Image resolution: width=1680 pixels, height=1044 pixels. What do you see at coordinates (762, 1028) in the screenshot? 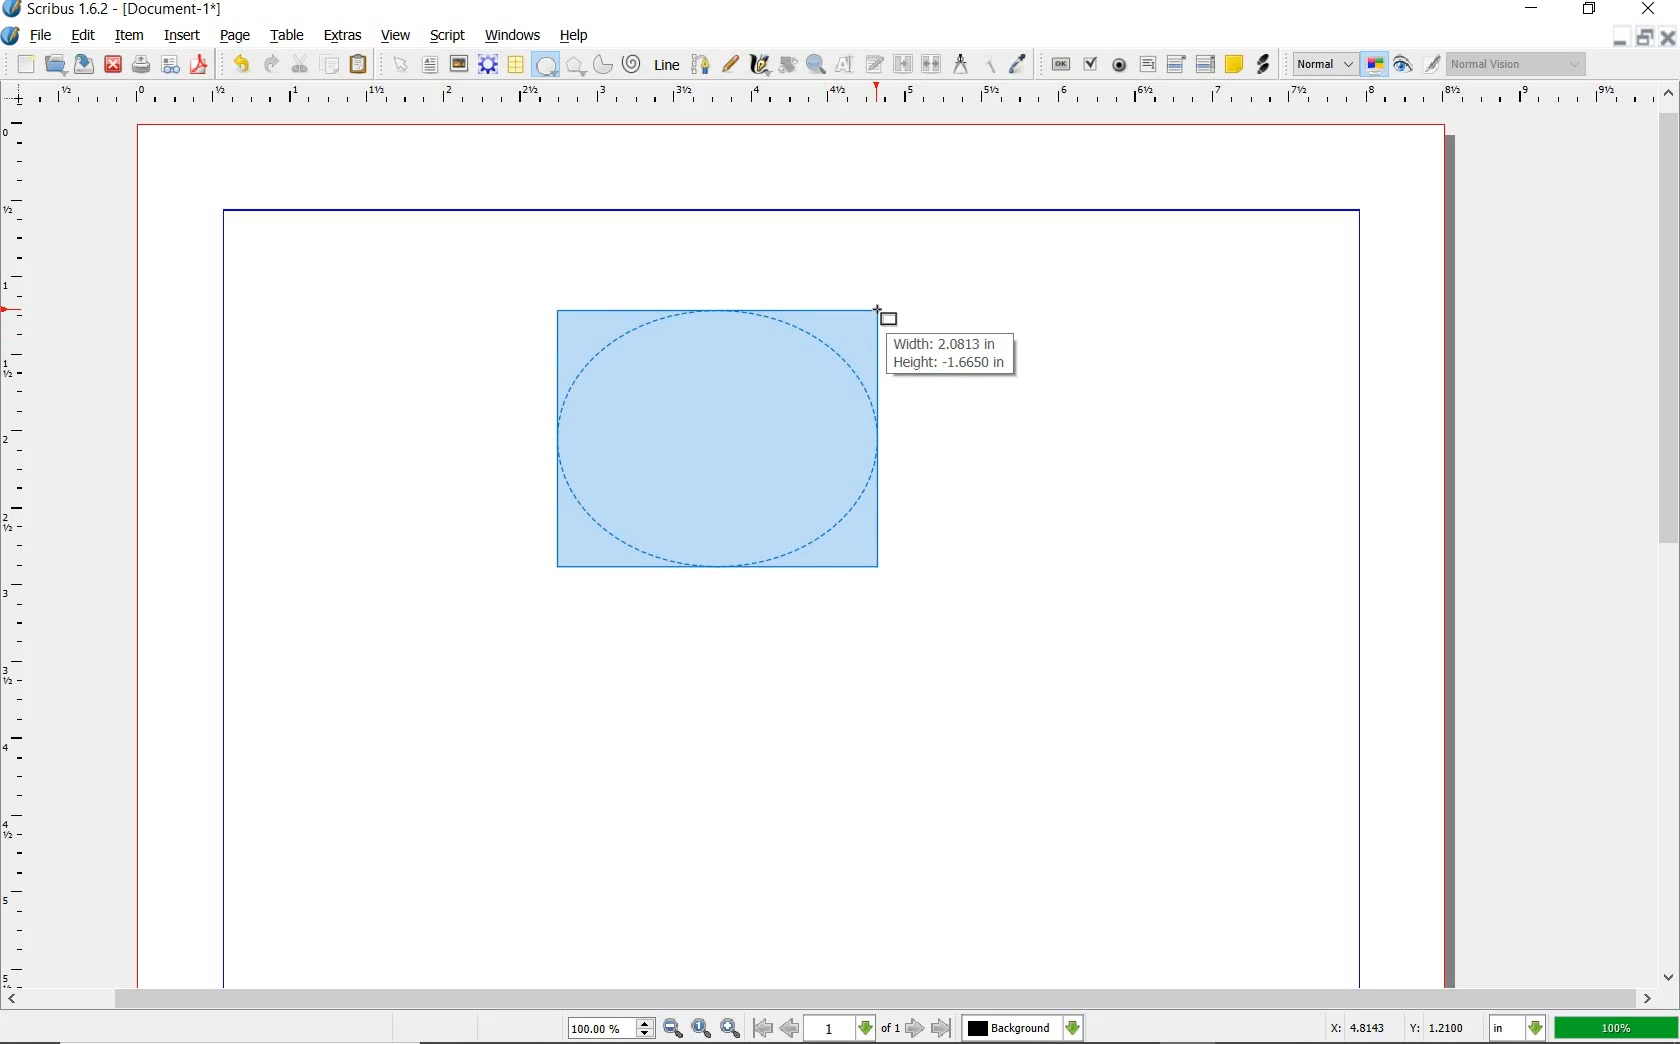
I see `first` at bounding box center [762, 1028].